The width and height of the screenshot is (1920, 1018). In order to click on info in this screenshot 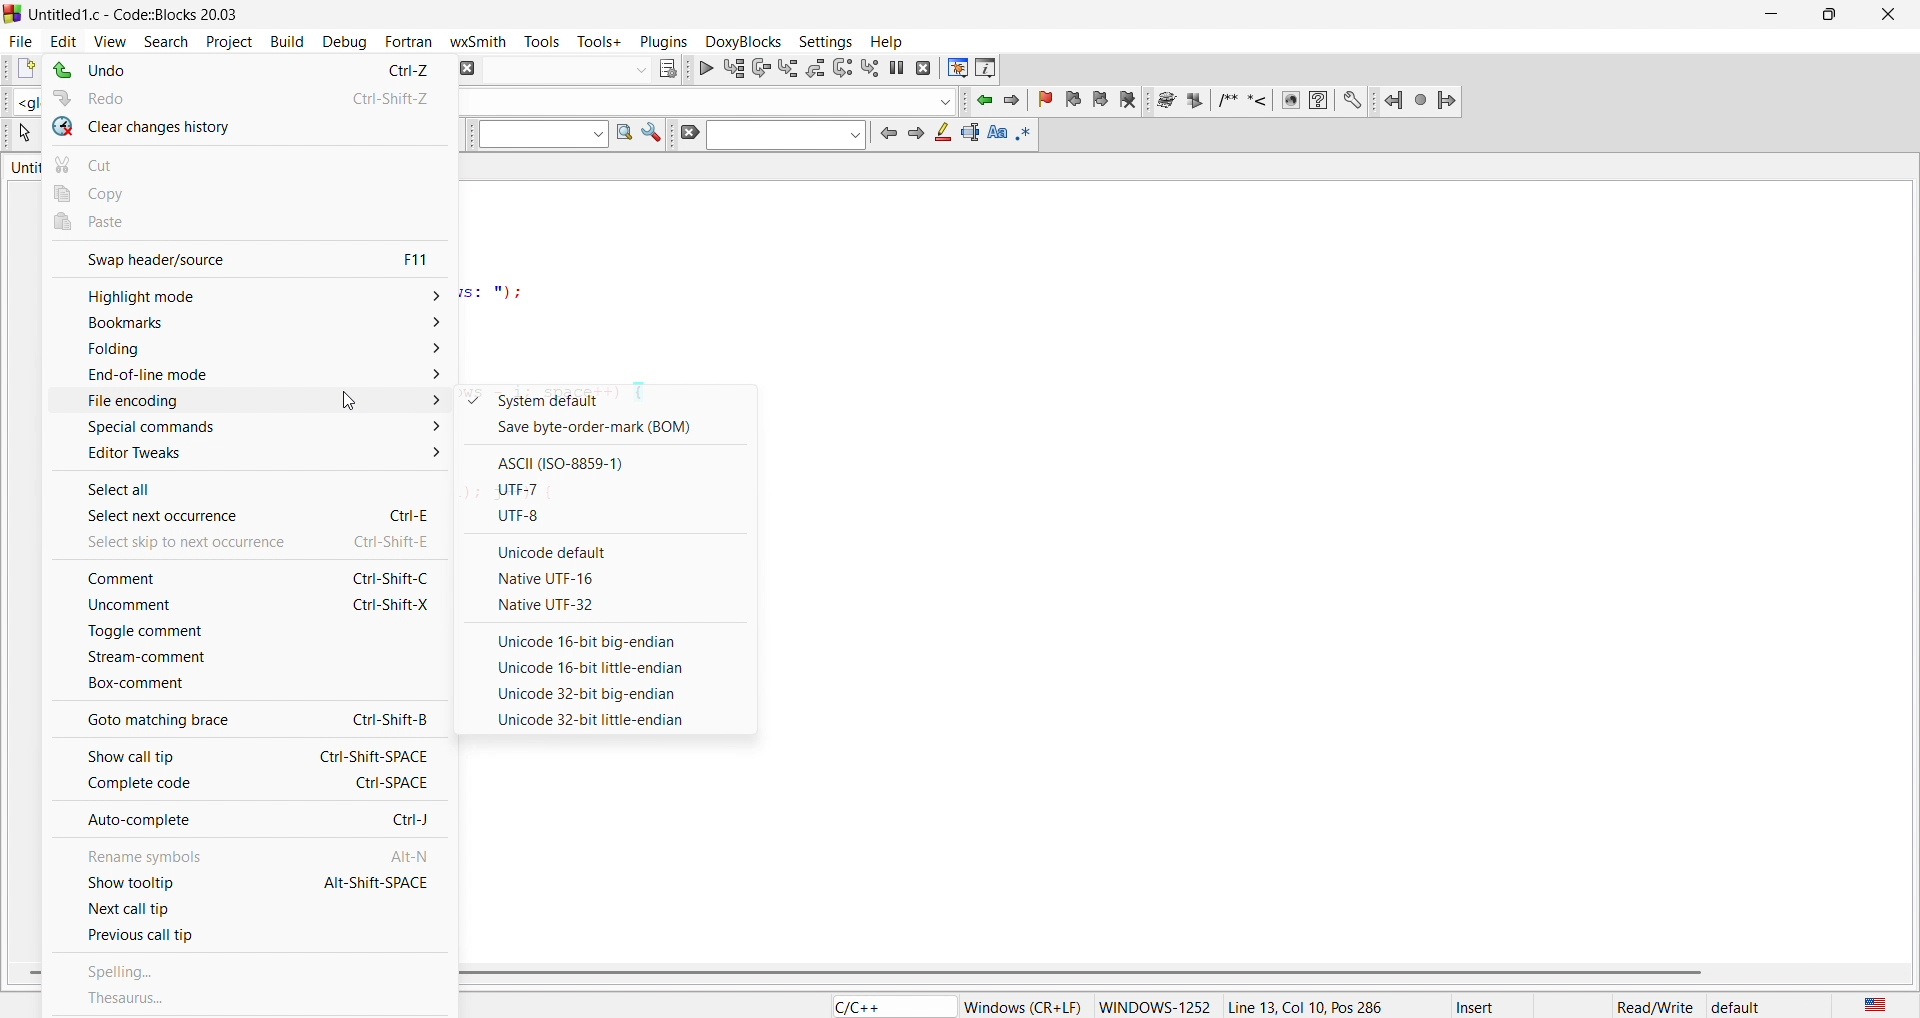, I will do `click(987, 68)`.